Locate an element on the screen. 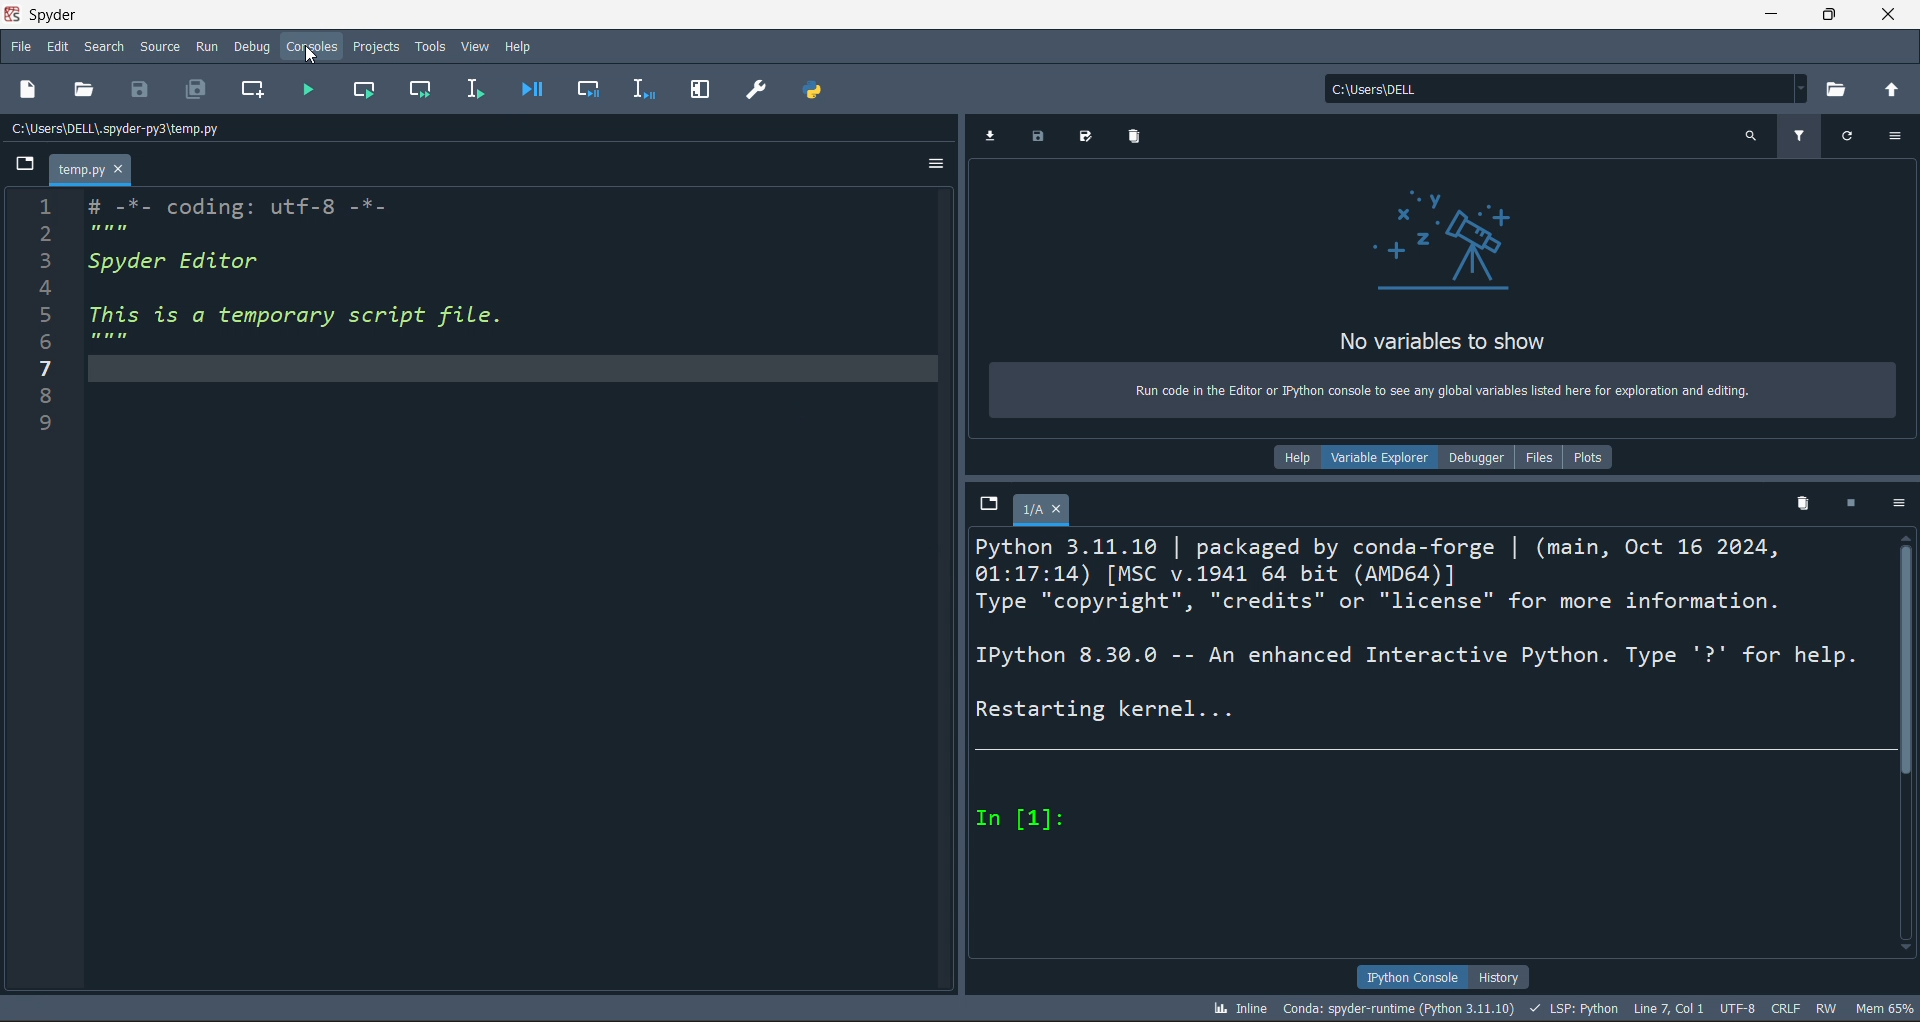 This screenshot has width=1920, height=1022. more options is located at coordinates (1900, 503).